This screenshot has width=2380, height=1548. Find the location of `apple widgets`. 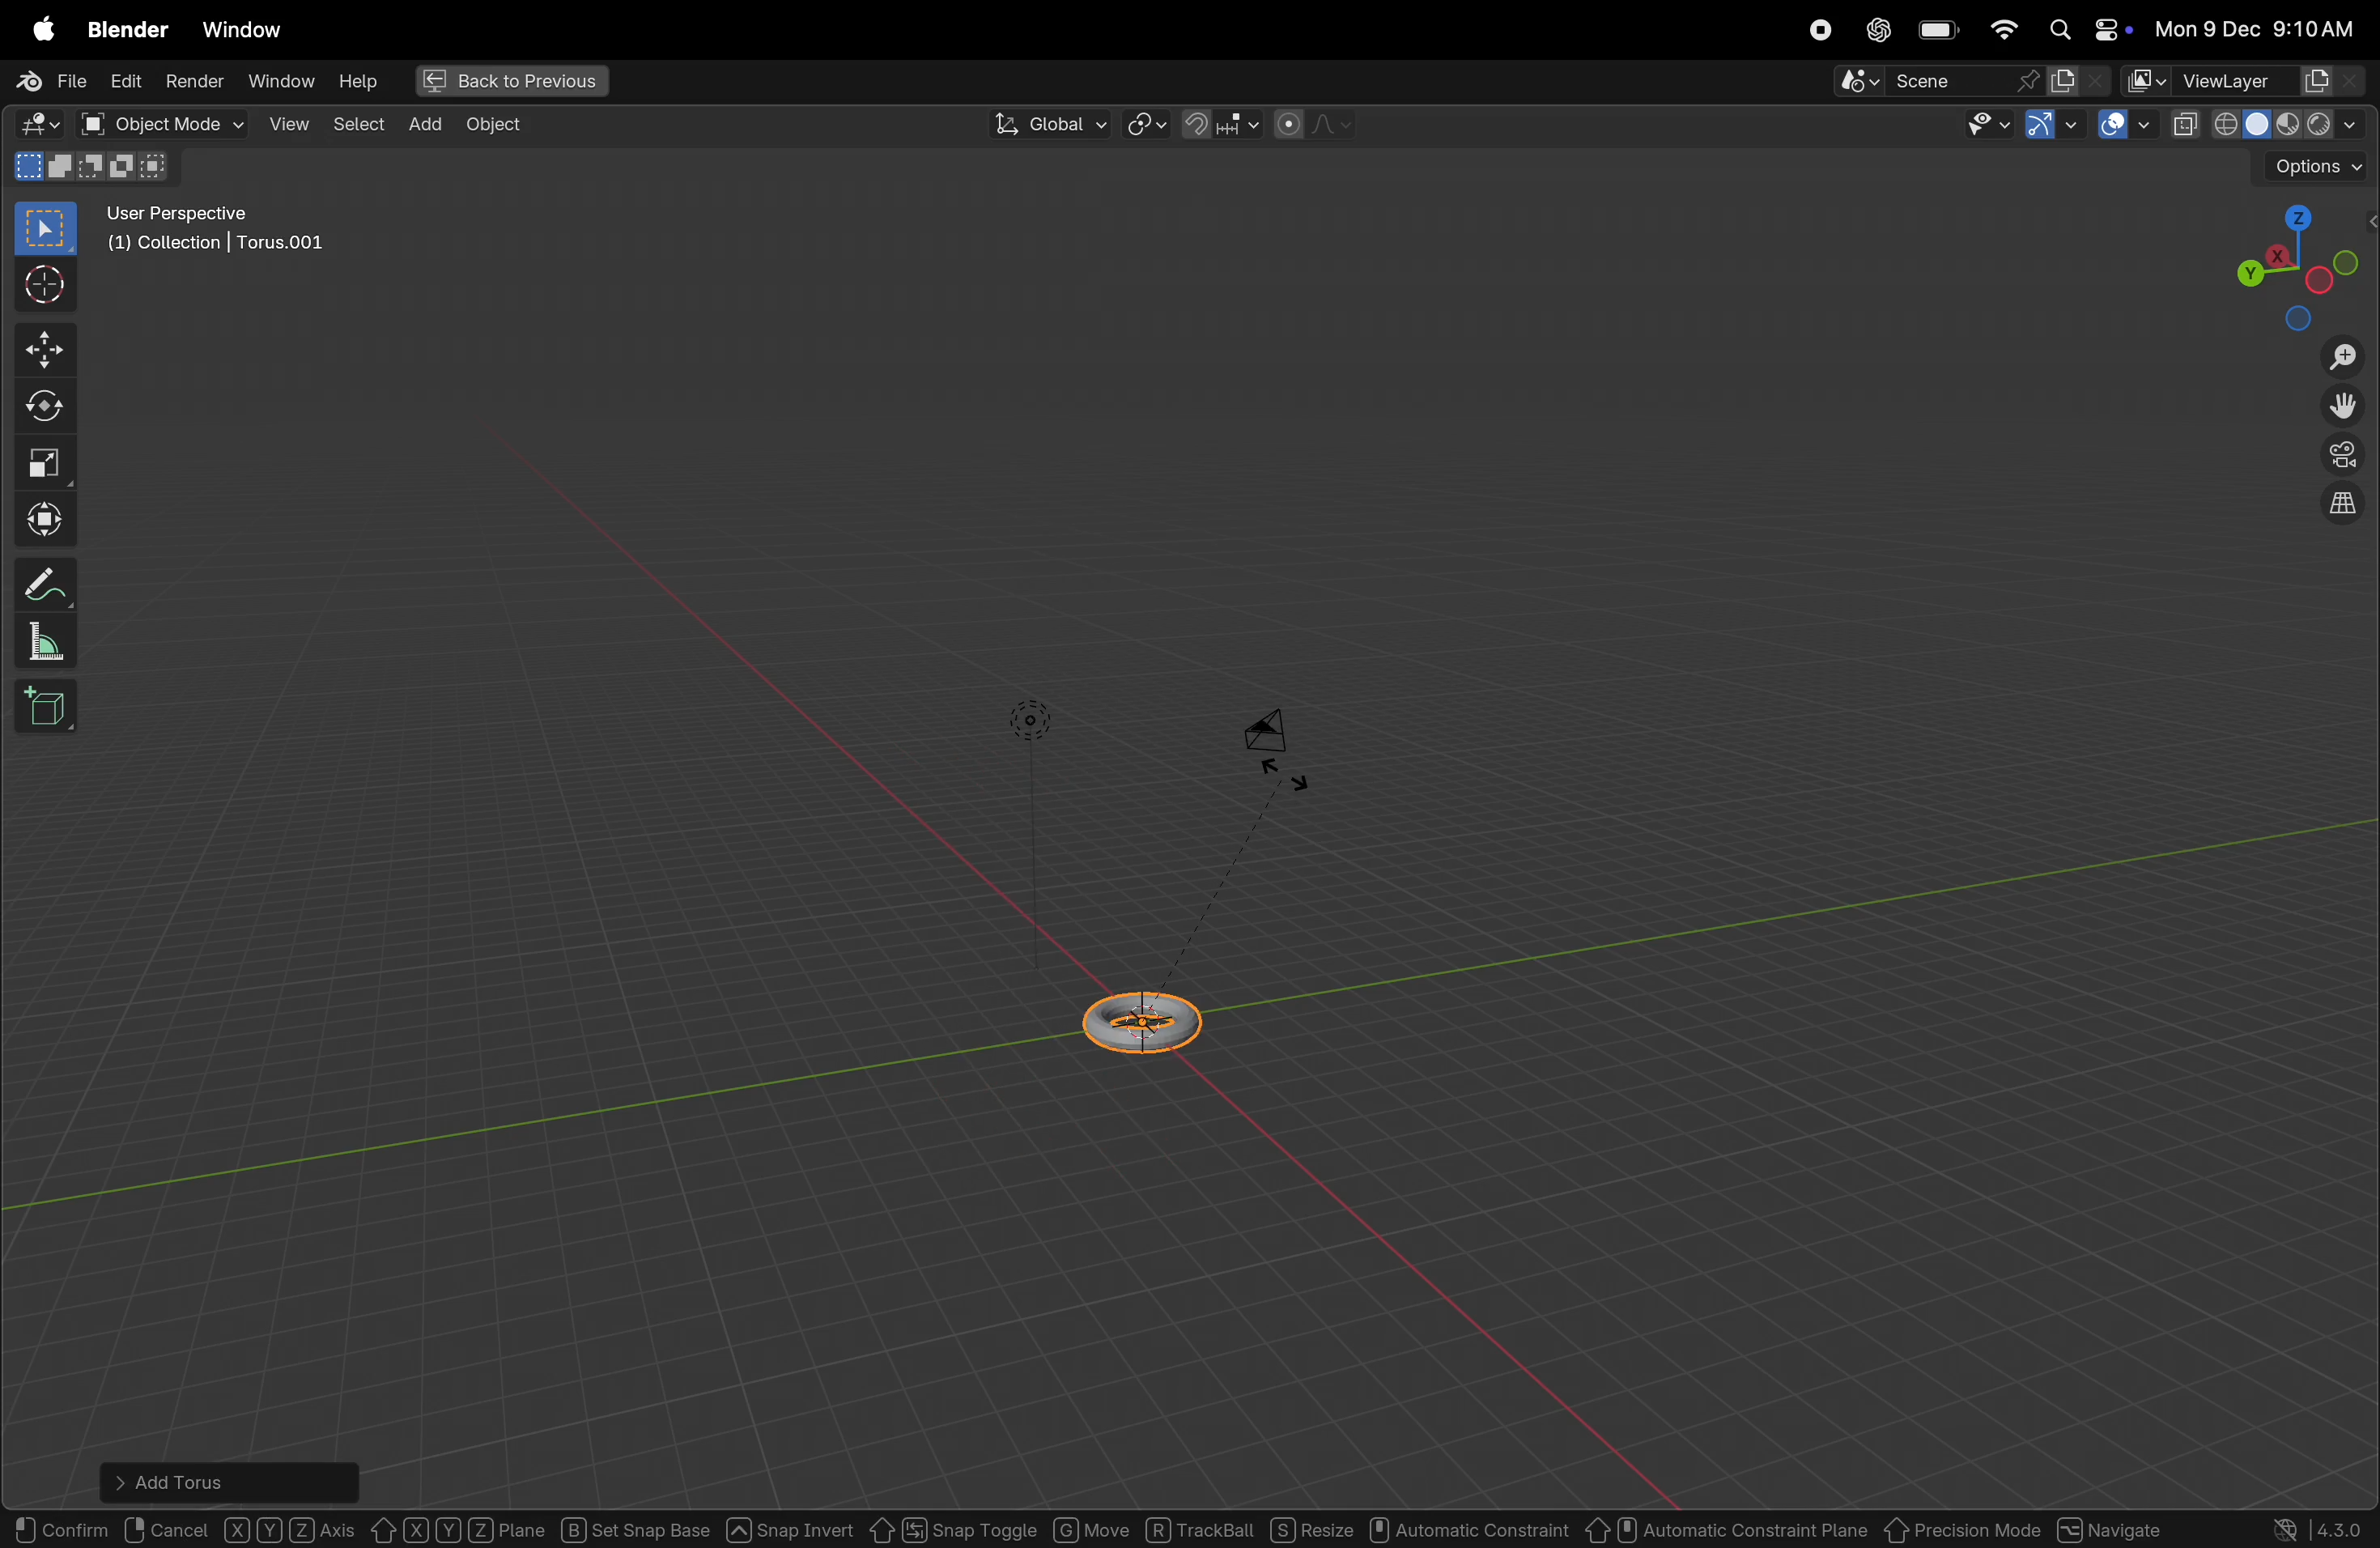

apple widgets is located at coordinates (2086, 31).